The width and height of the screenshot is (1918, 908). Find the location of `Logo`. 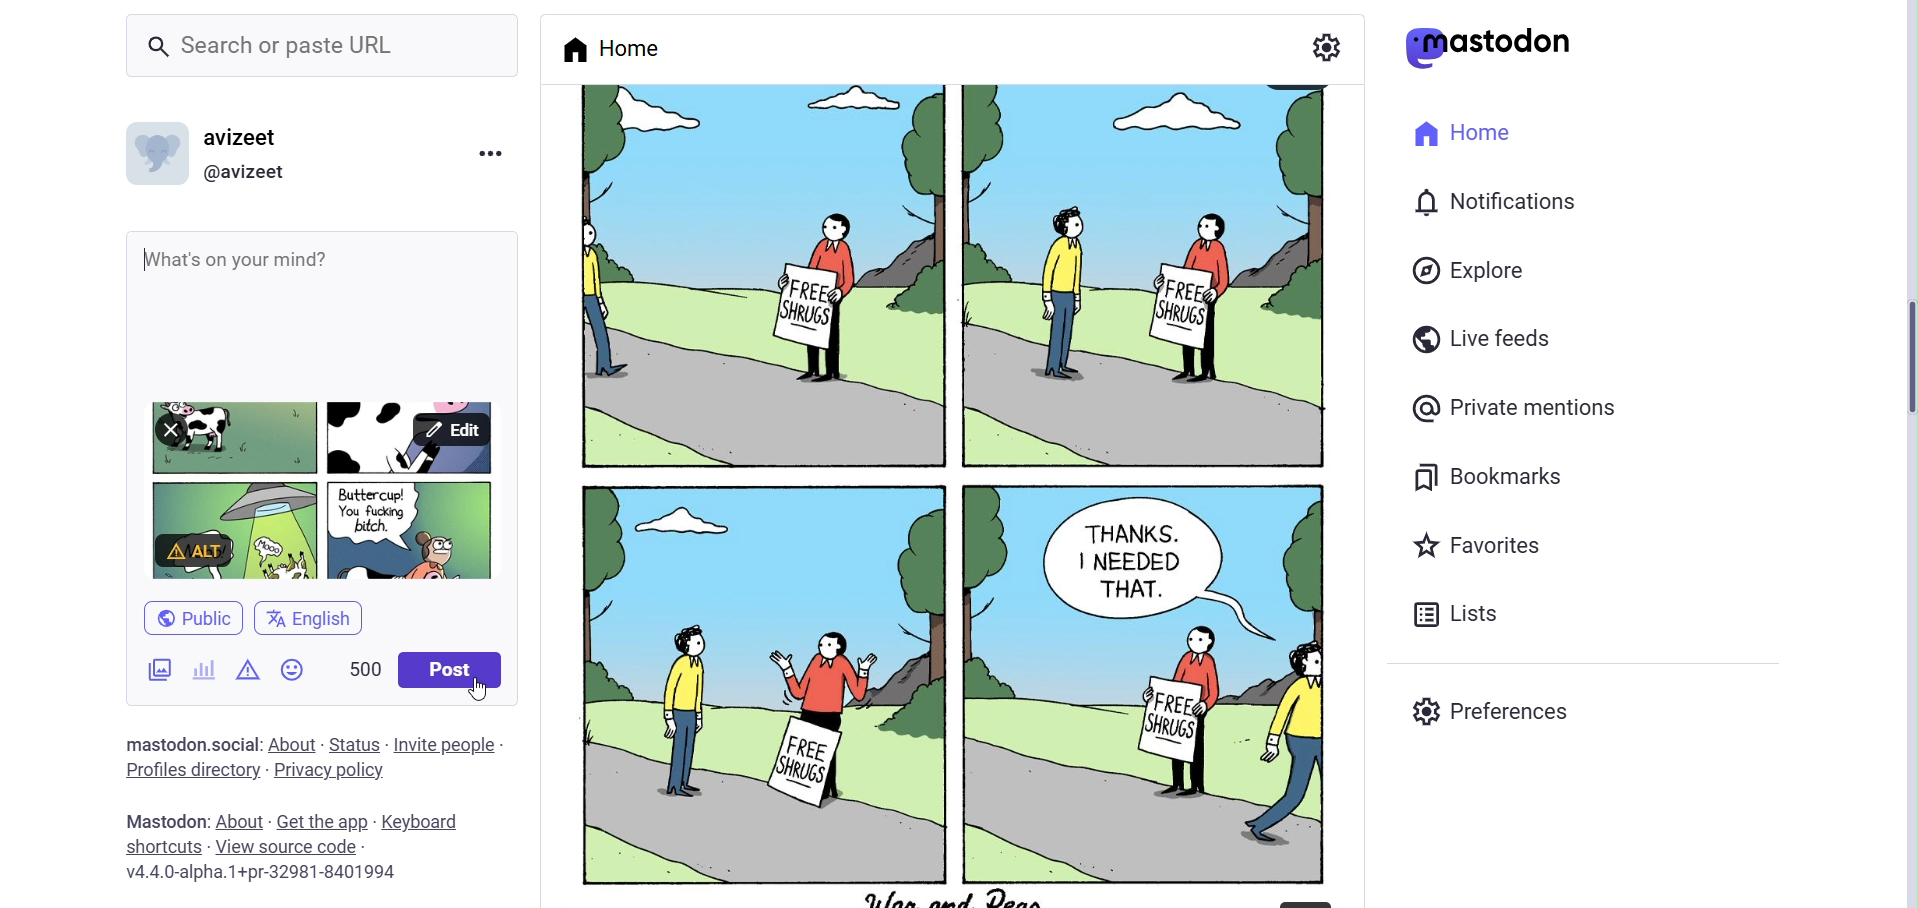

Logo is located at coordinates (1490, 48).